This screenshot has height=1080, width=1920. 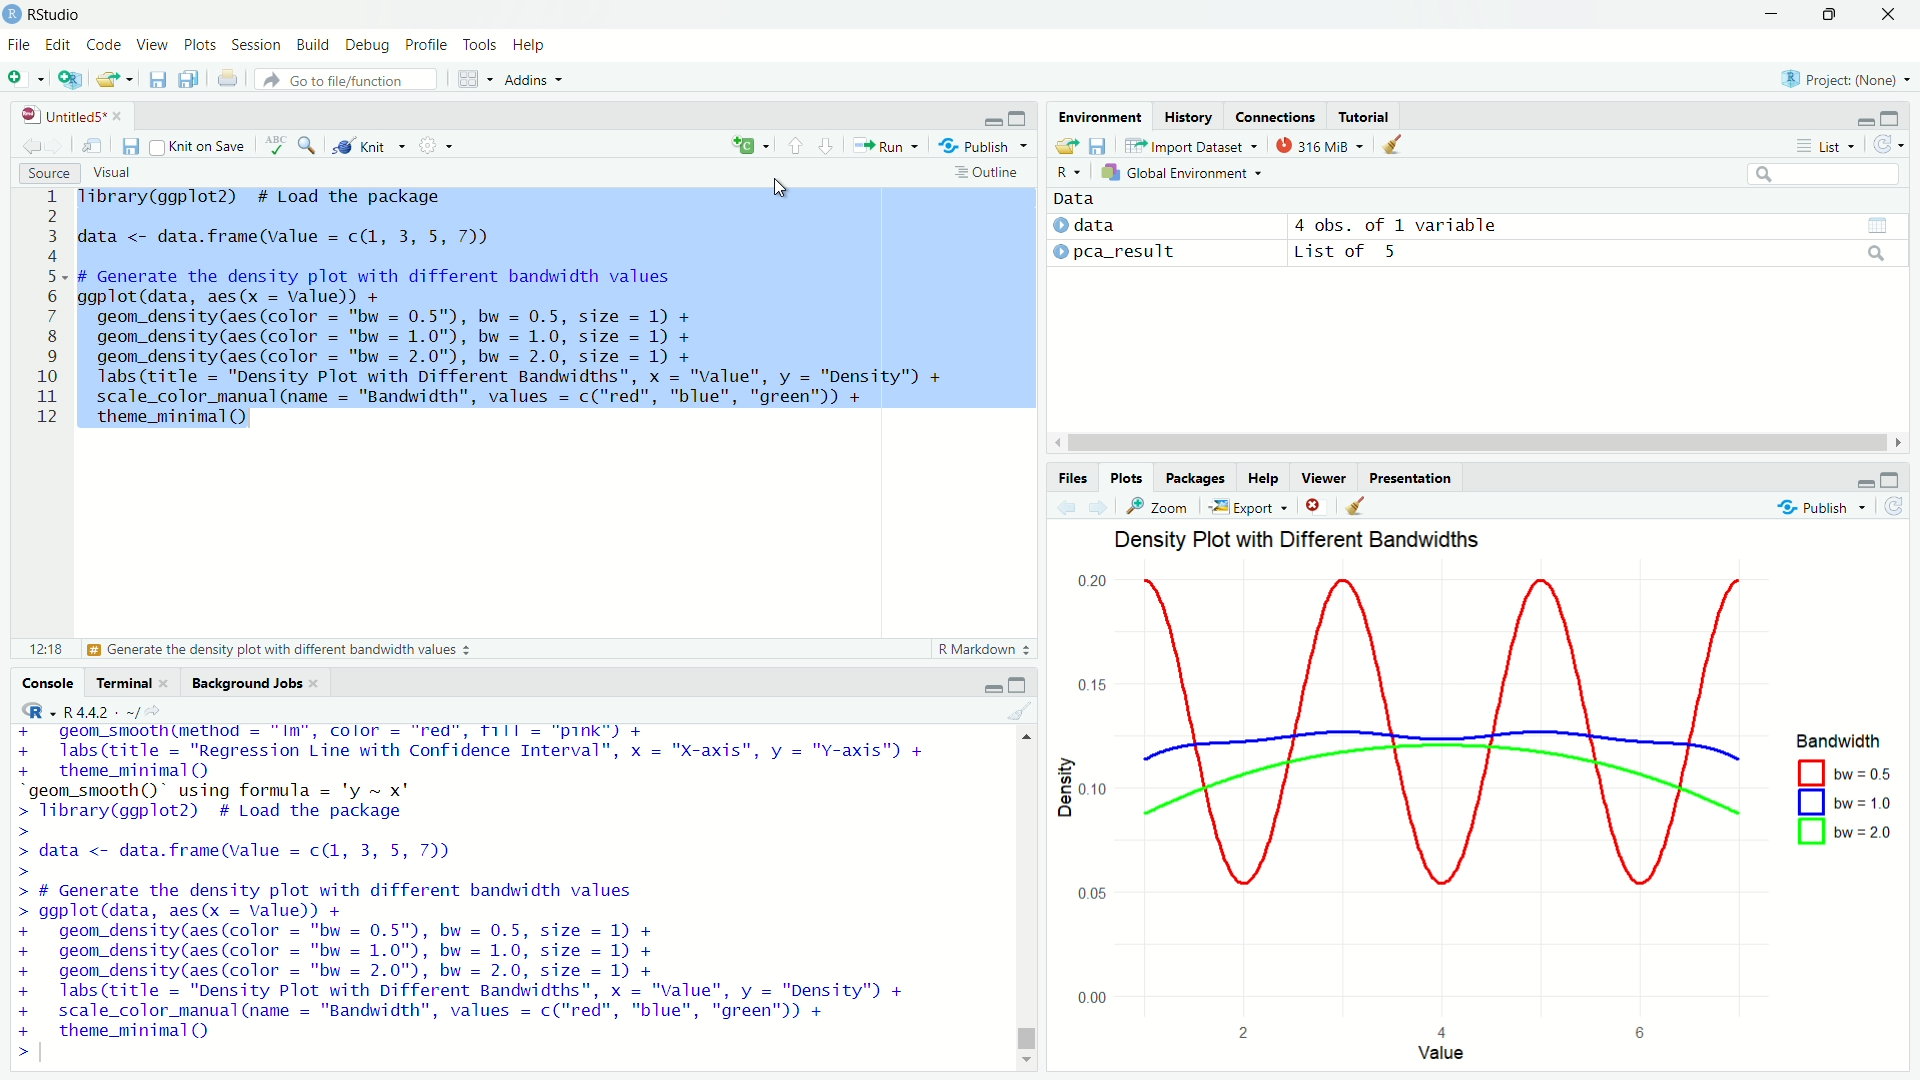 I want to click on Profile, so click(x=426, y=43).